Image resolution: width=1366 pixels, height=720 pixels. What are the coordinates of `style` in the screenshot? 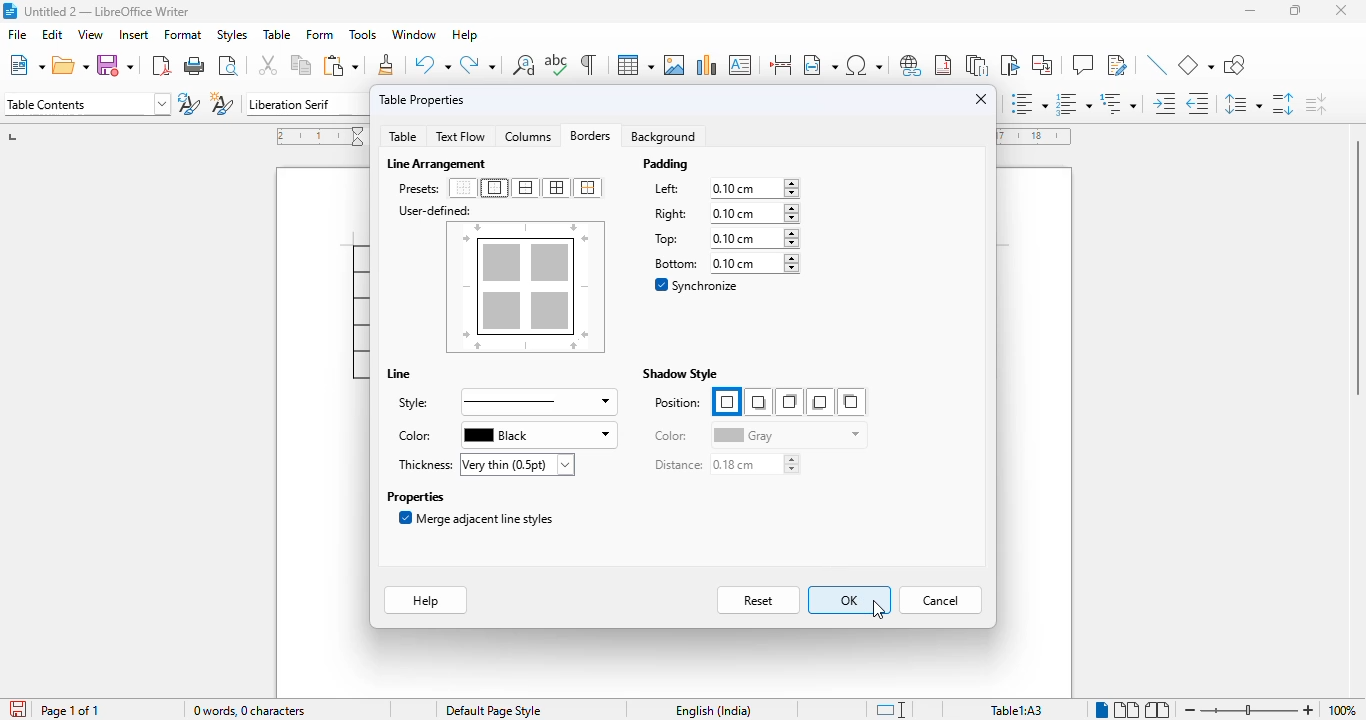 It's located at (505, 402).